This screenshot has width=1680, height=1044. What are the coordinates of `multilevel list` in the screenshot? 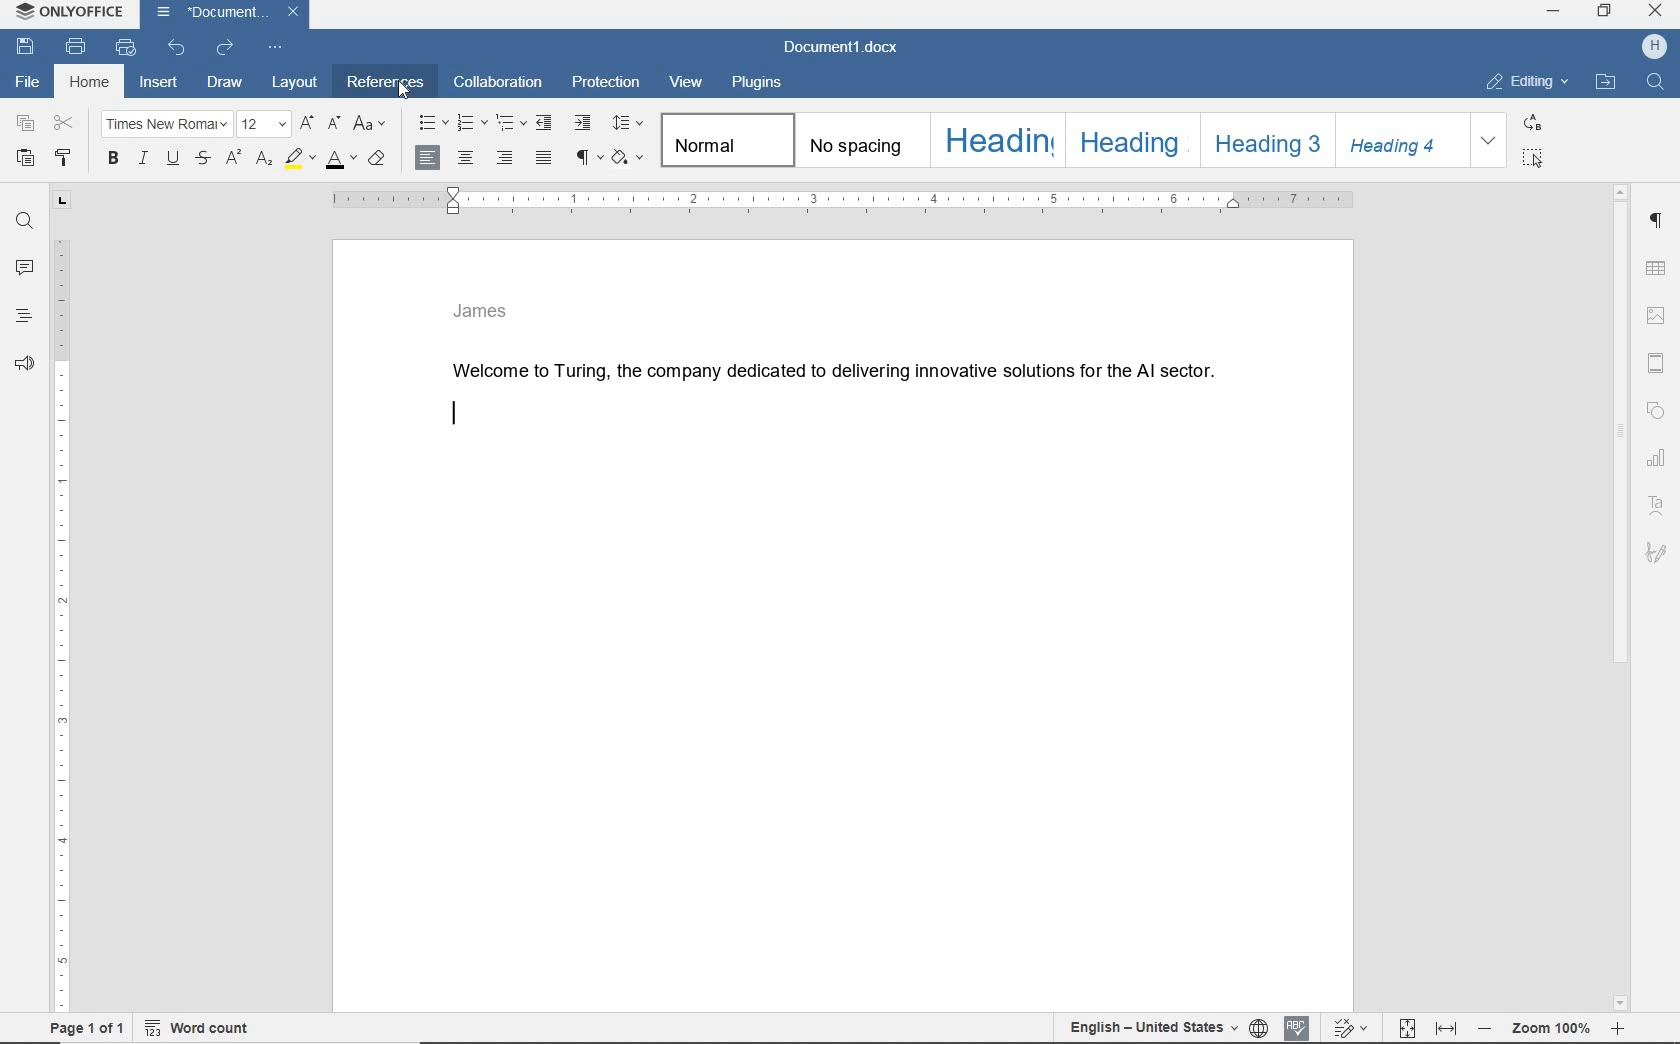 It's located at (509, 125).